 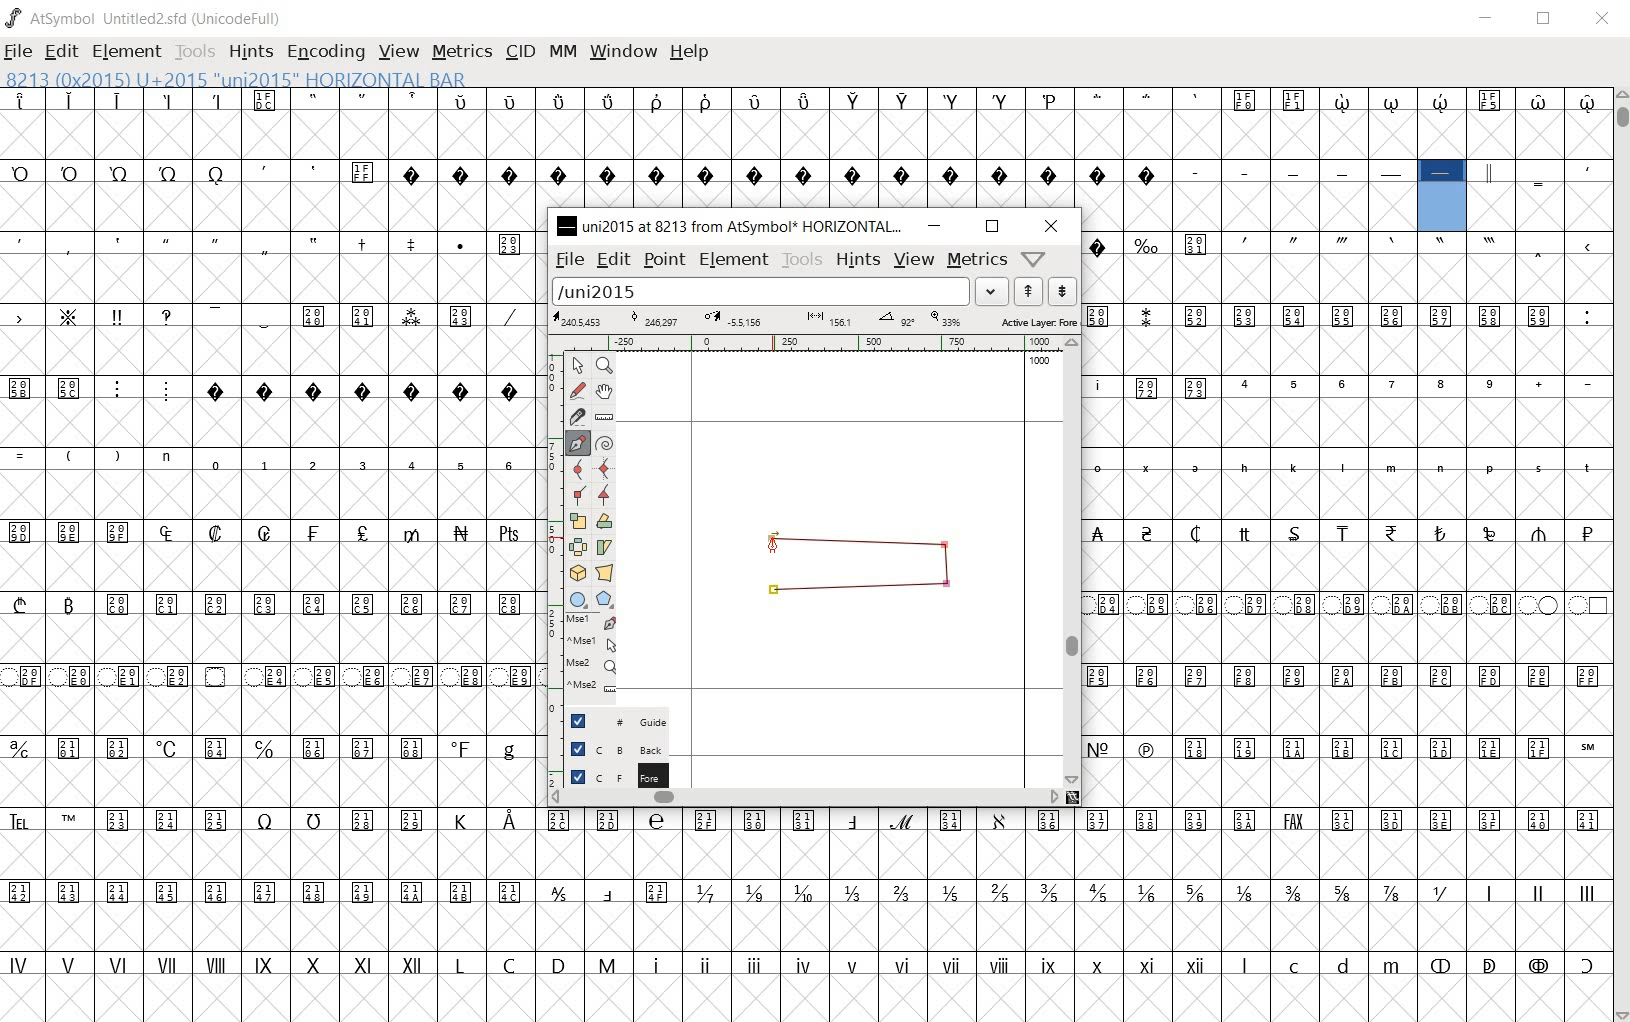 I want to click on scrollbar, so click(x=804, y=799).